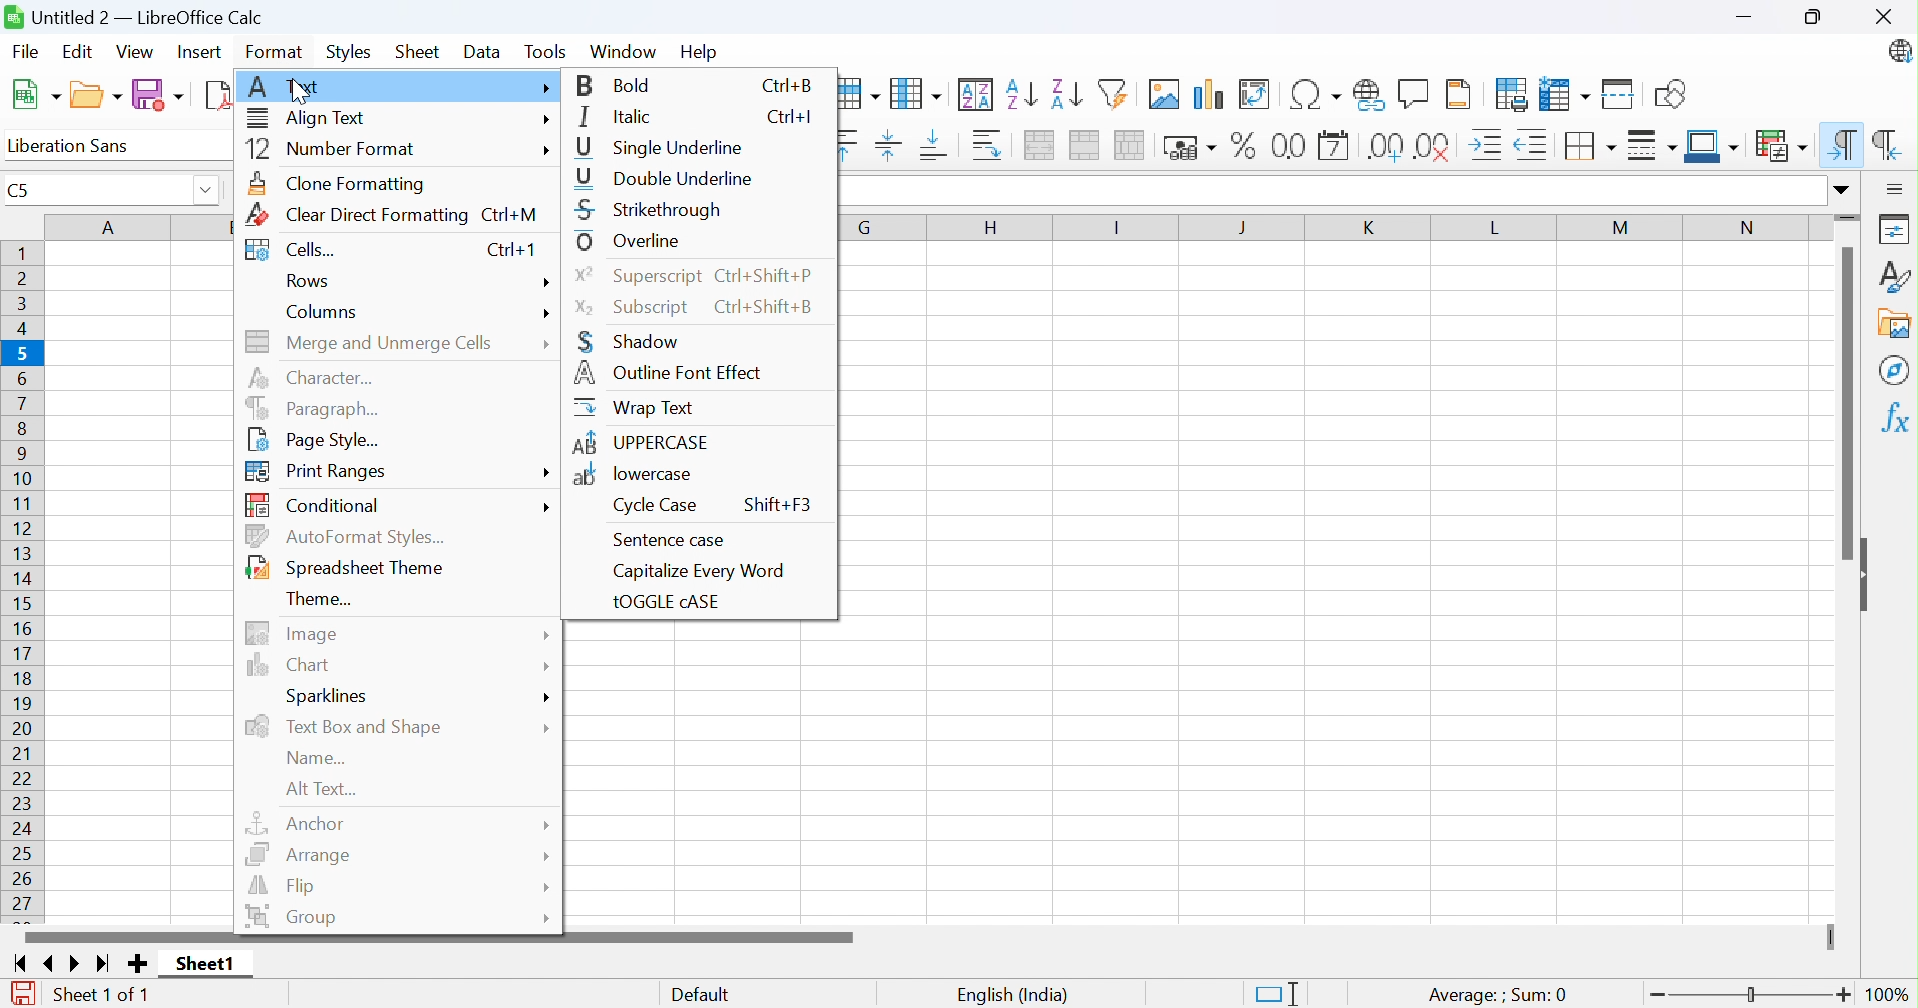  I want to click on Format as date, so click(1336, 145).